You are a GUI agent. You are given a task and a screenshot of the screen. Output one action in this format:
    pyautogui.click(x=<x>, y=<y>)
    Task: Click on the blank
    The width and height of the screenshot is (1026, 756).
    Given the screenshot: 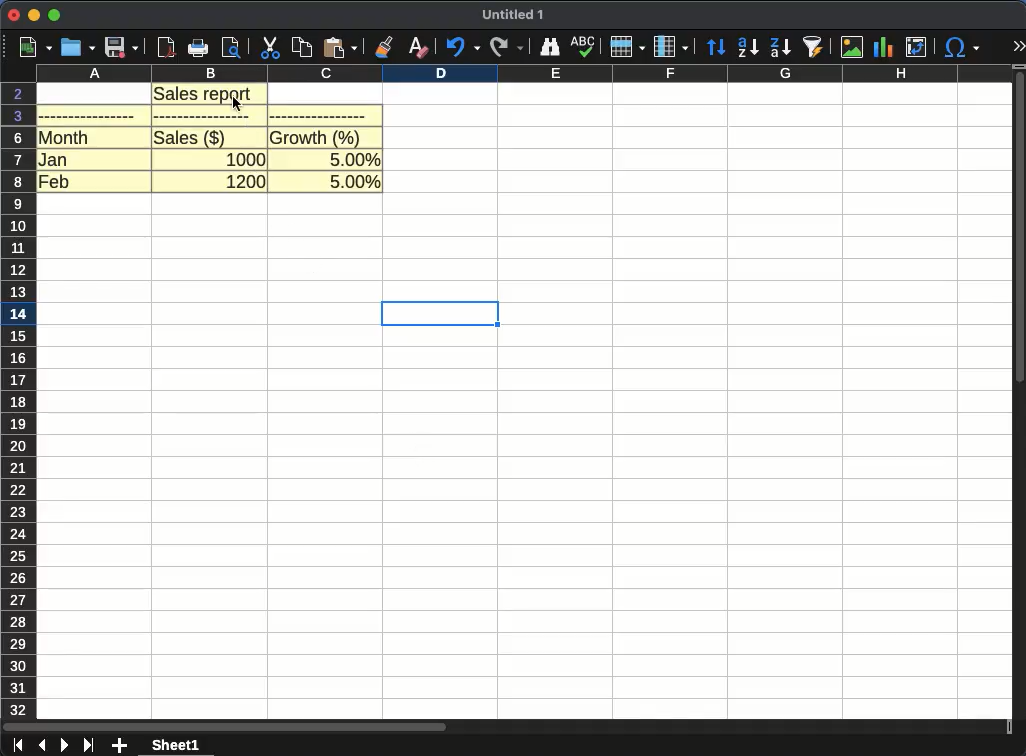 What is the action you would take?
    pyautogui.click(x=206, y=117)
    